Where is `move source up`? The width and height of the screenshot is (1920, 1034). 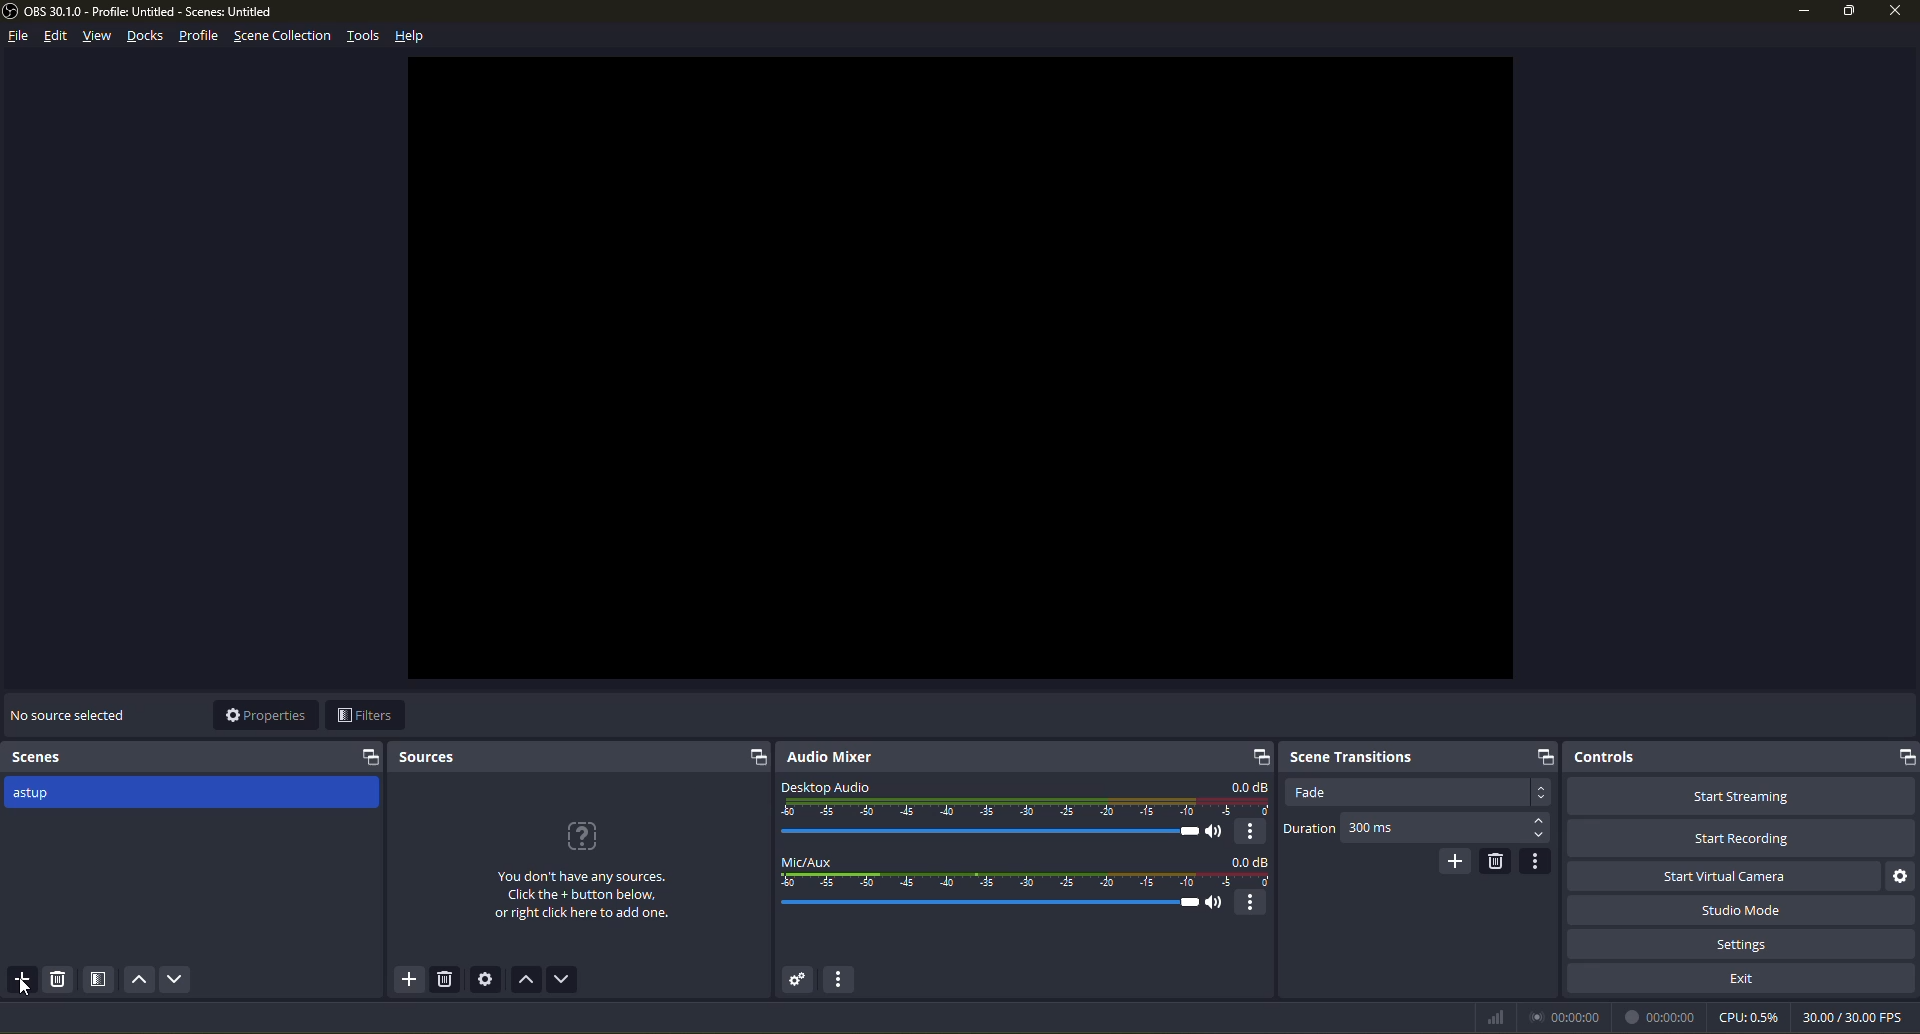
move source up is located at coordinates (526, 979).